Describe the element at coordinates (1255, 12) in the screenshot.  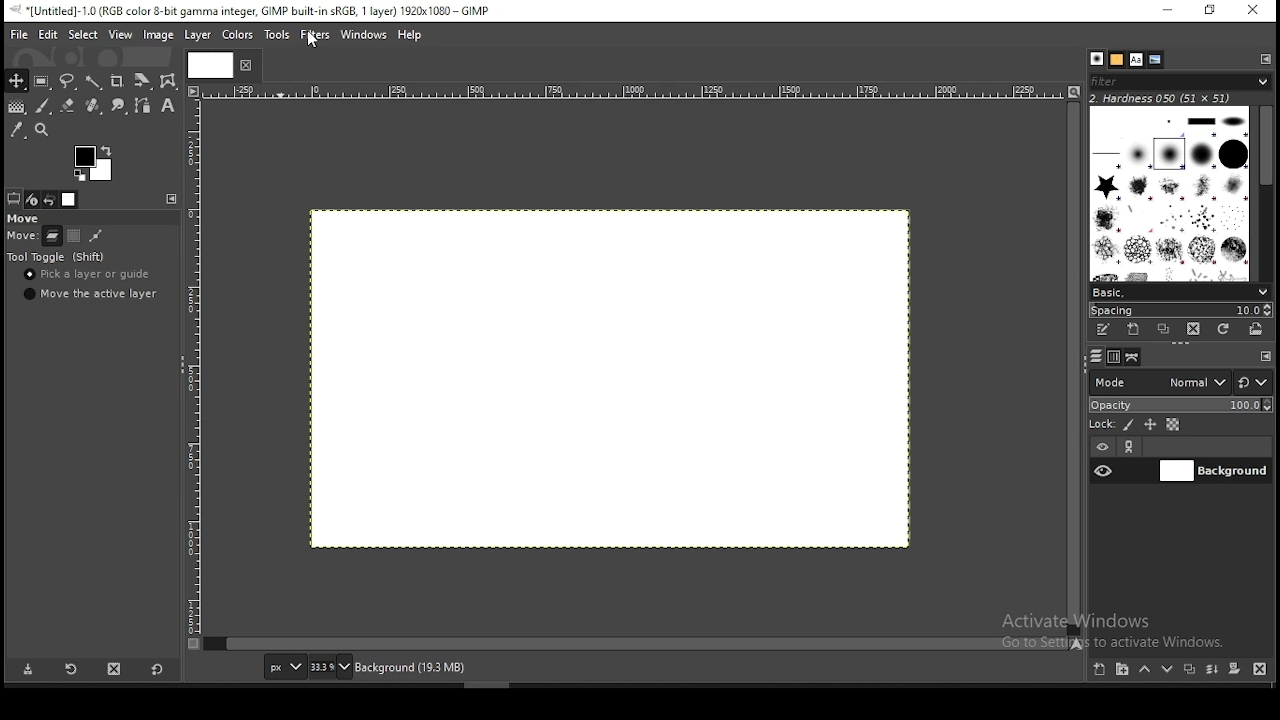
I see `close window` at that location.